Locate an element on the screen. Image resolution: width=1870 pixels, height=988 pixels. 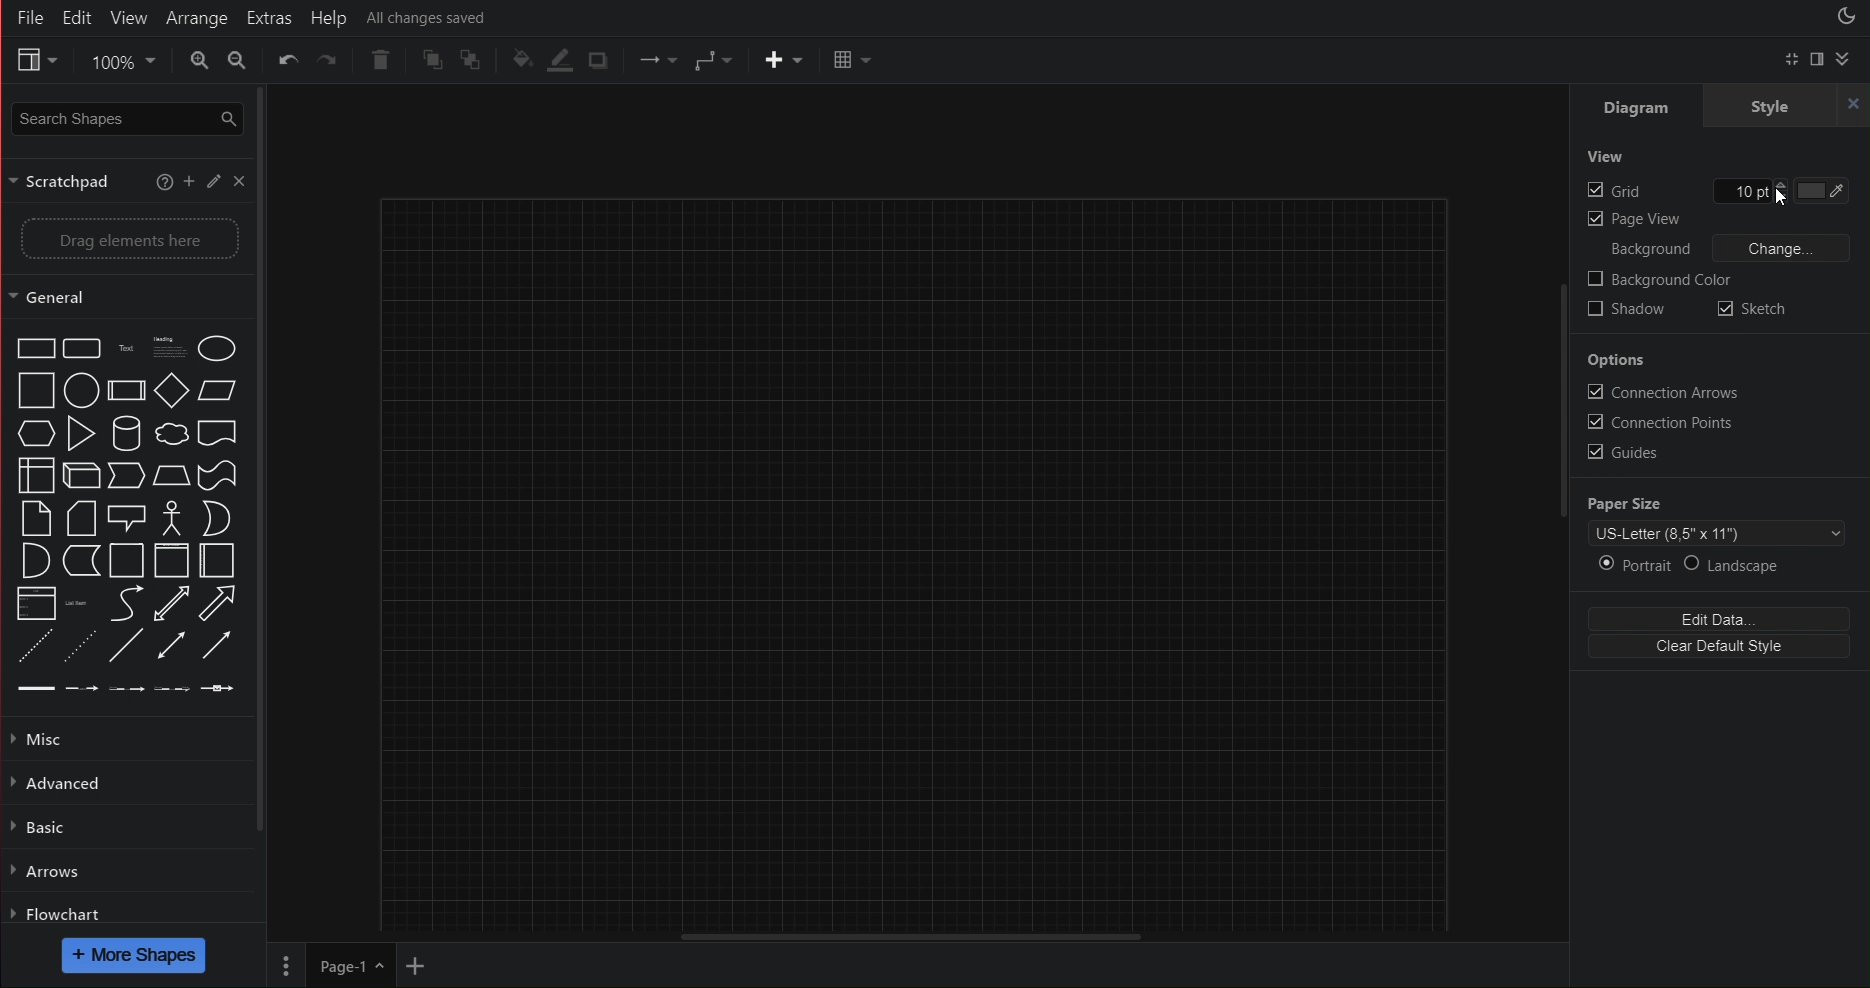
Connection Arrows is located at coordinates (1655, 390).